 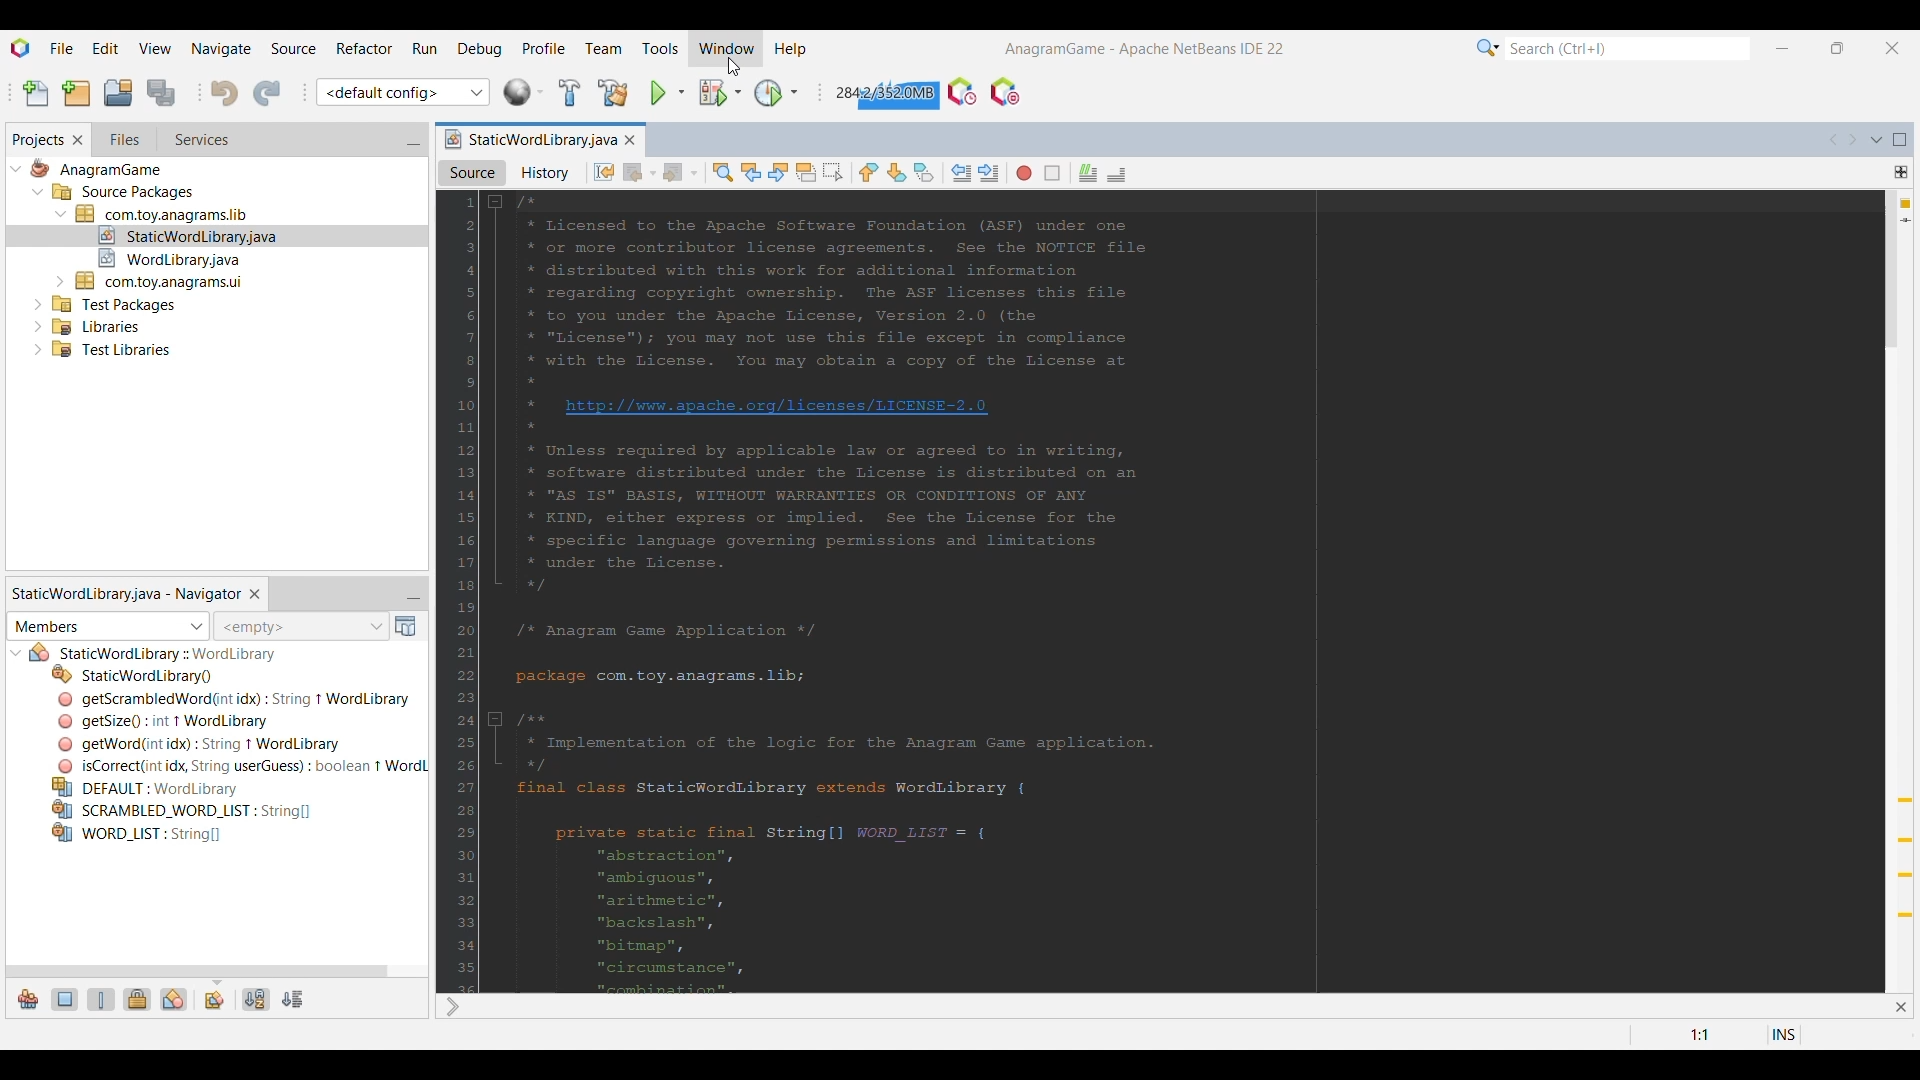 I want to click on File menu, so click(x=62, y=47).